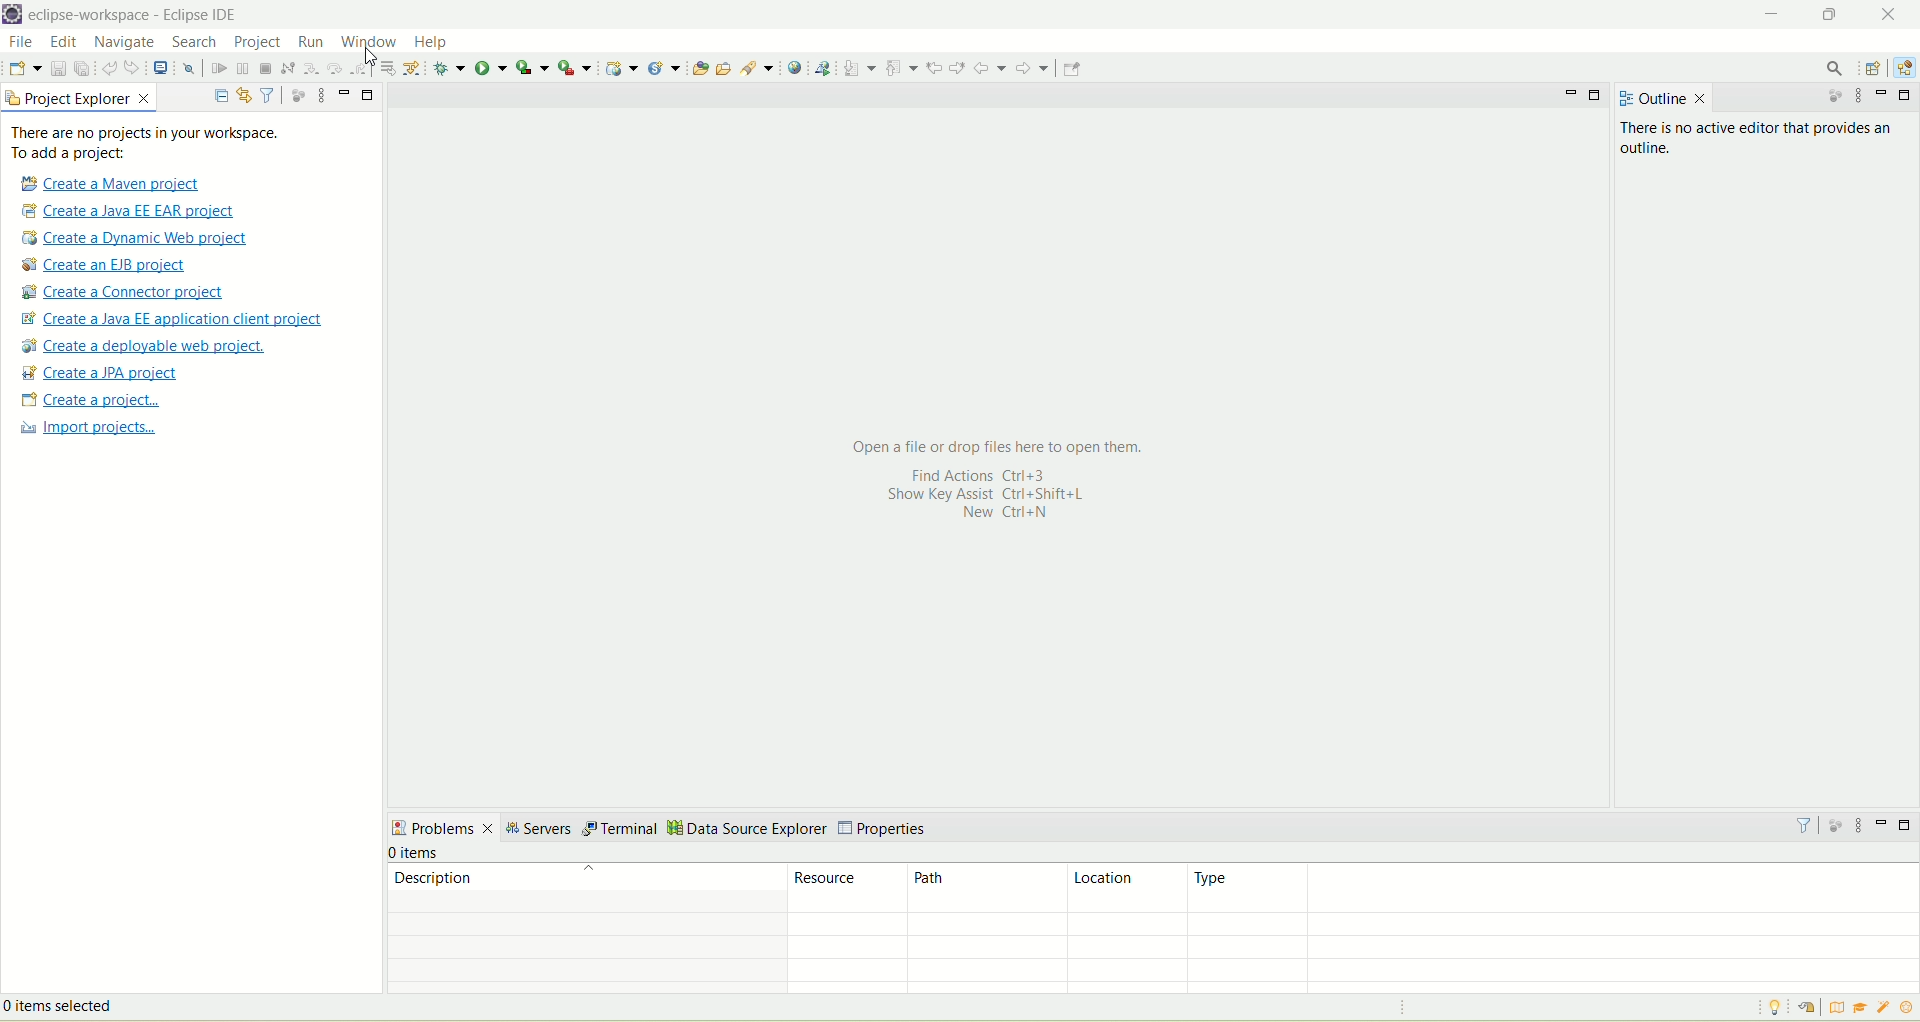 This screenshot has width=1920, height=1022. What do you see at coordinates (969, 475) in the screenshot?
I see `Find actions Ctrl+3` at bounding box center [969, 475].